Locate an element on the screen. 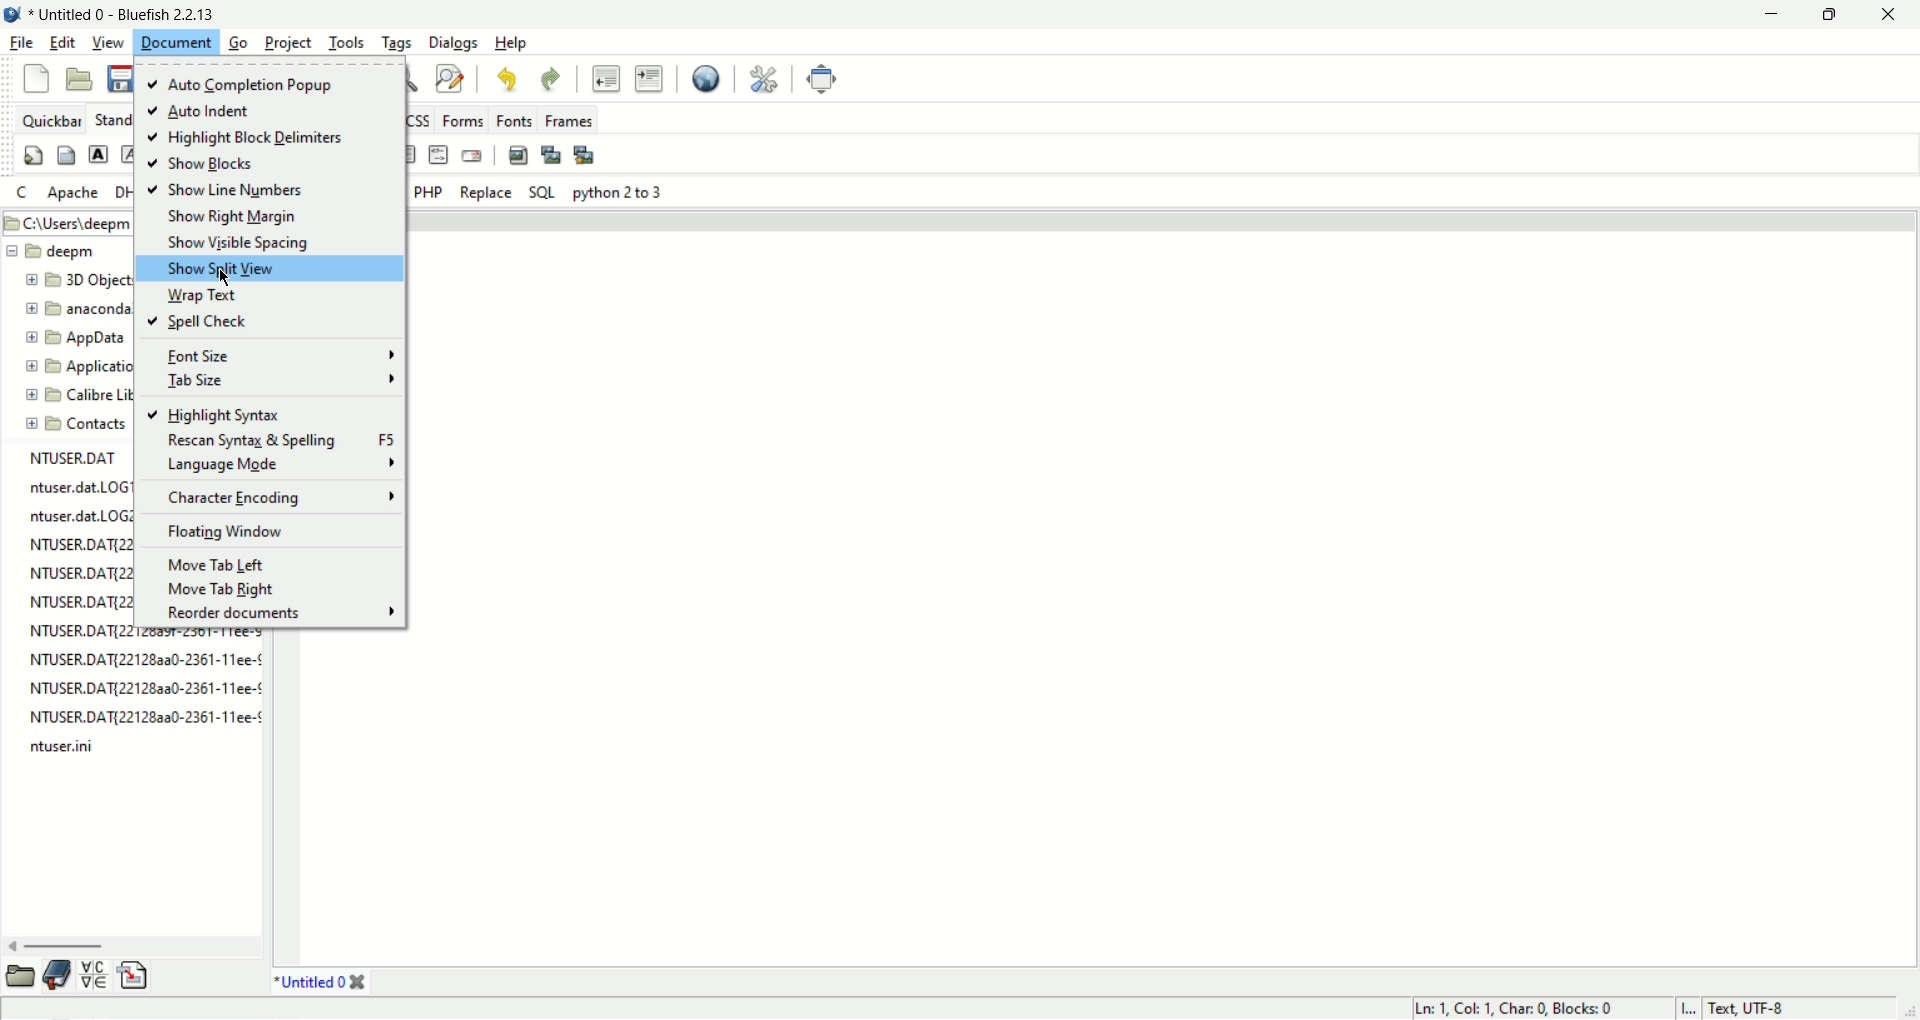  folder name is located at coordinates (78, 337).